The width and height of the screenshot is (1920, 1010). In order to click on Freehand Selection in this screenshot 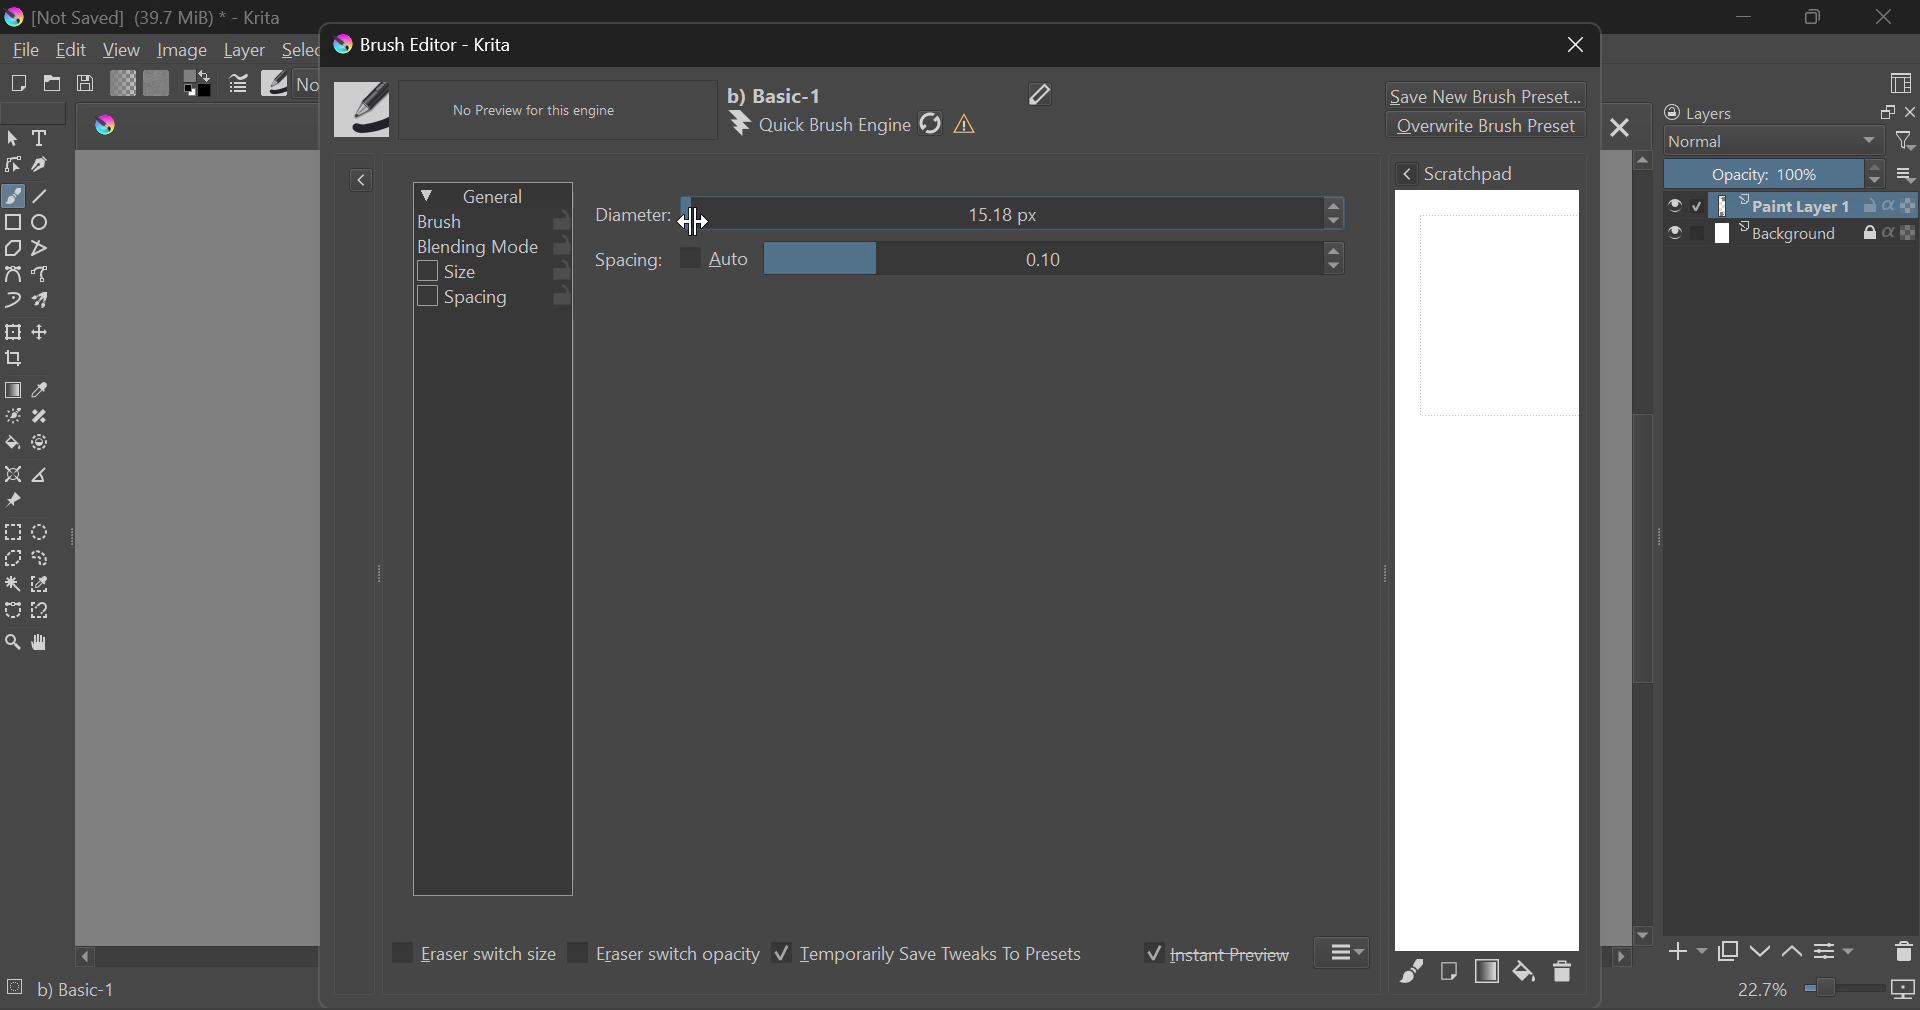, I will do `click(40, 560)`.